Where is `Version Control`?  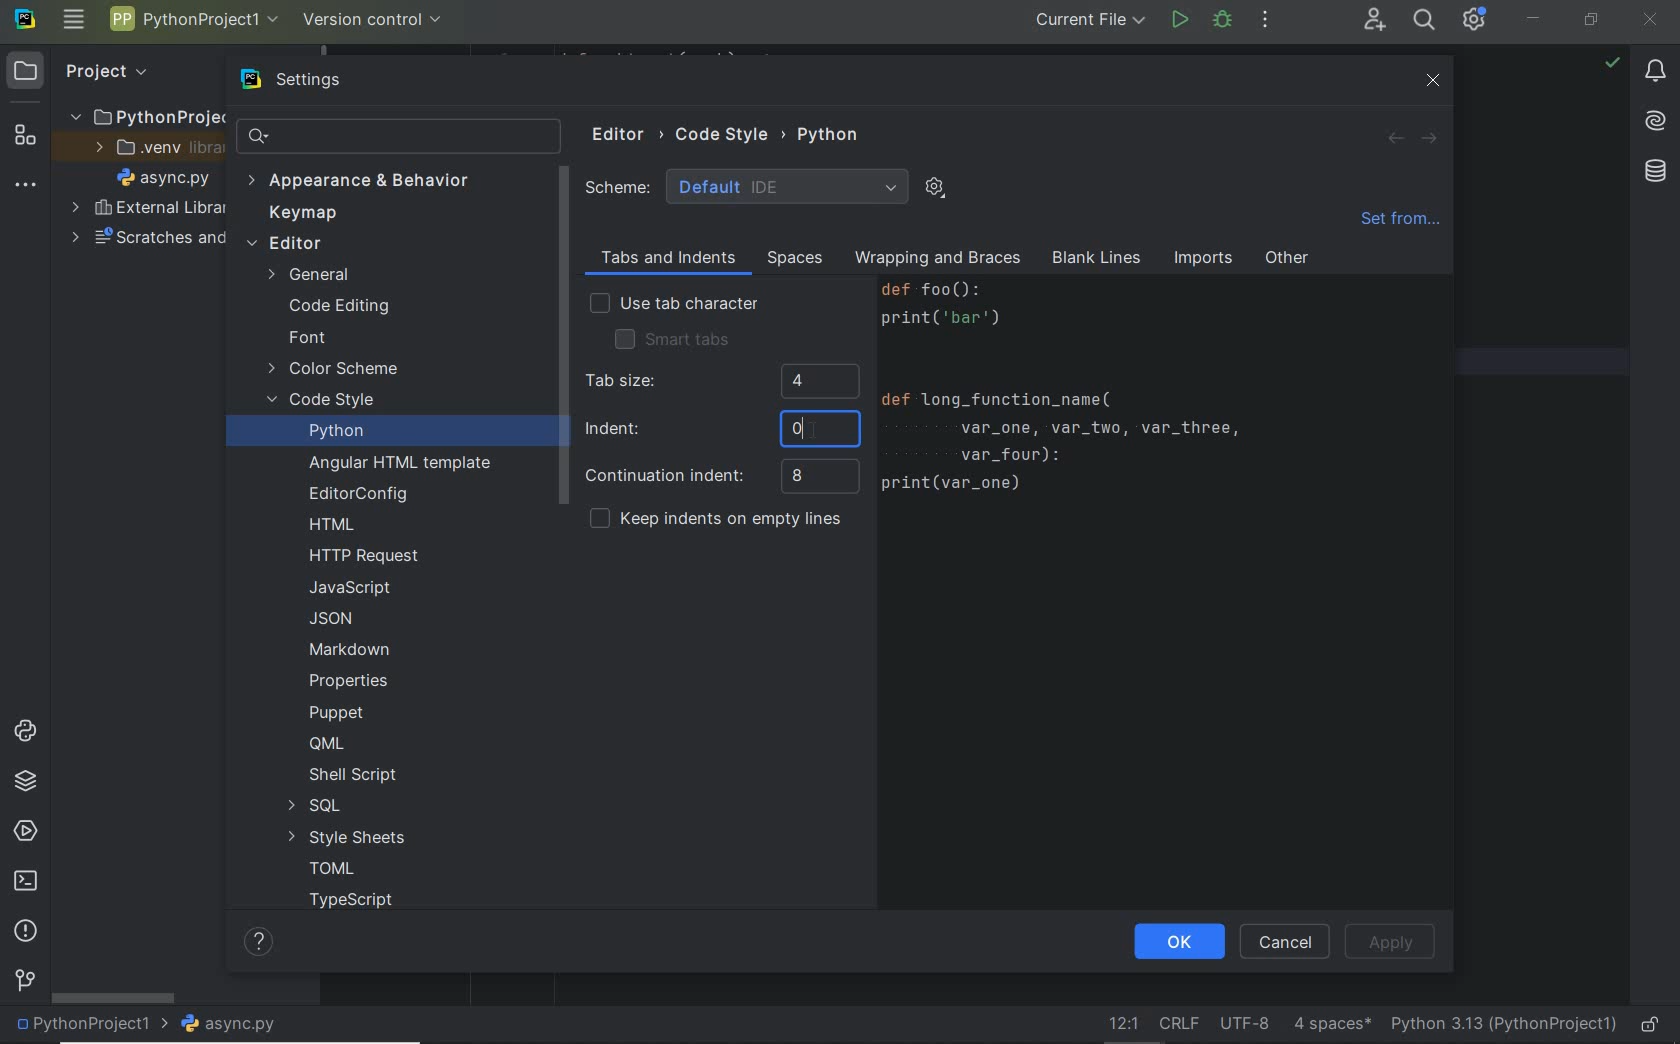
Version Control is located at coordinates (373, 21).